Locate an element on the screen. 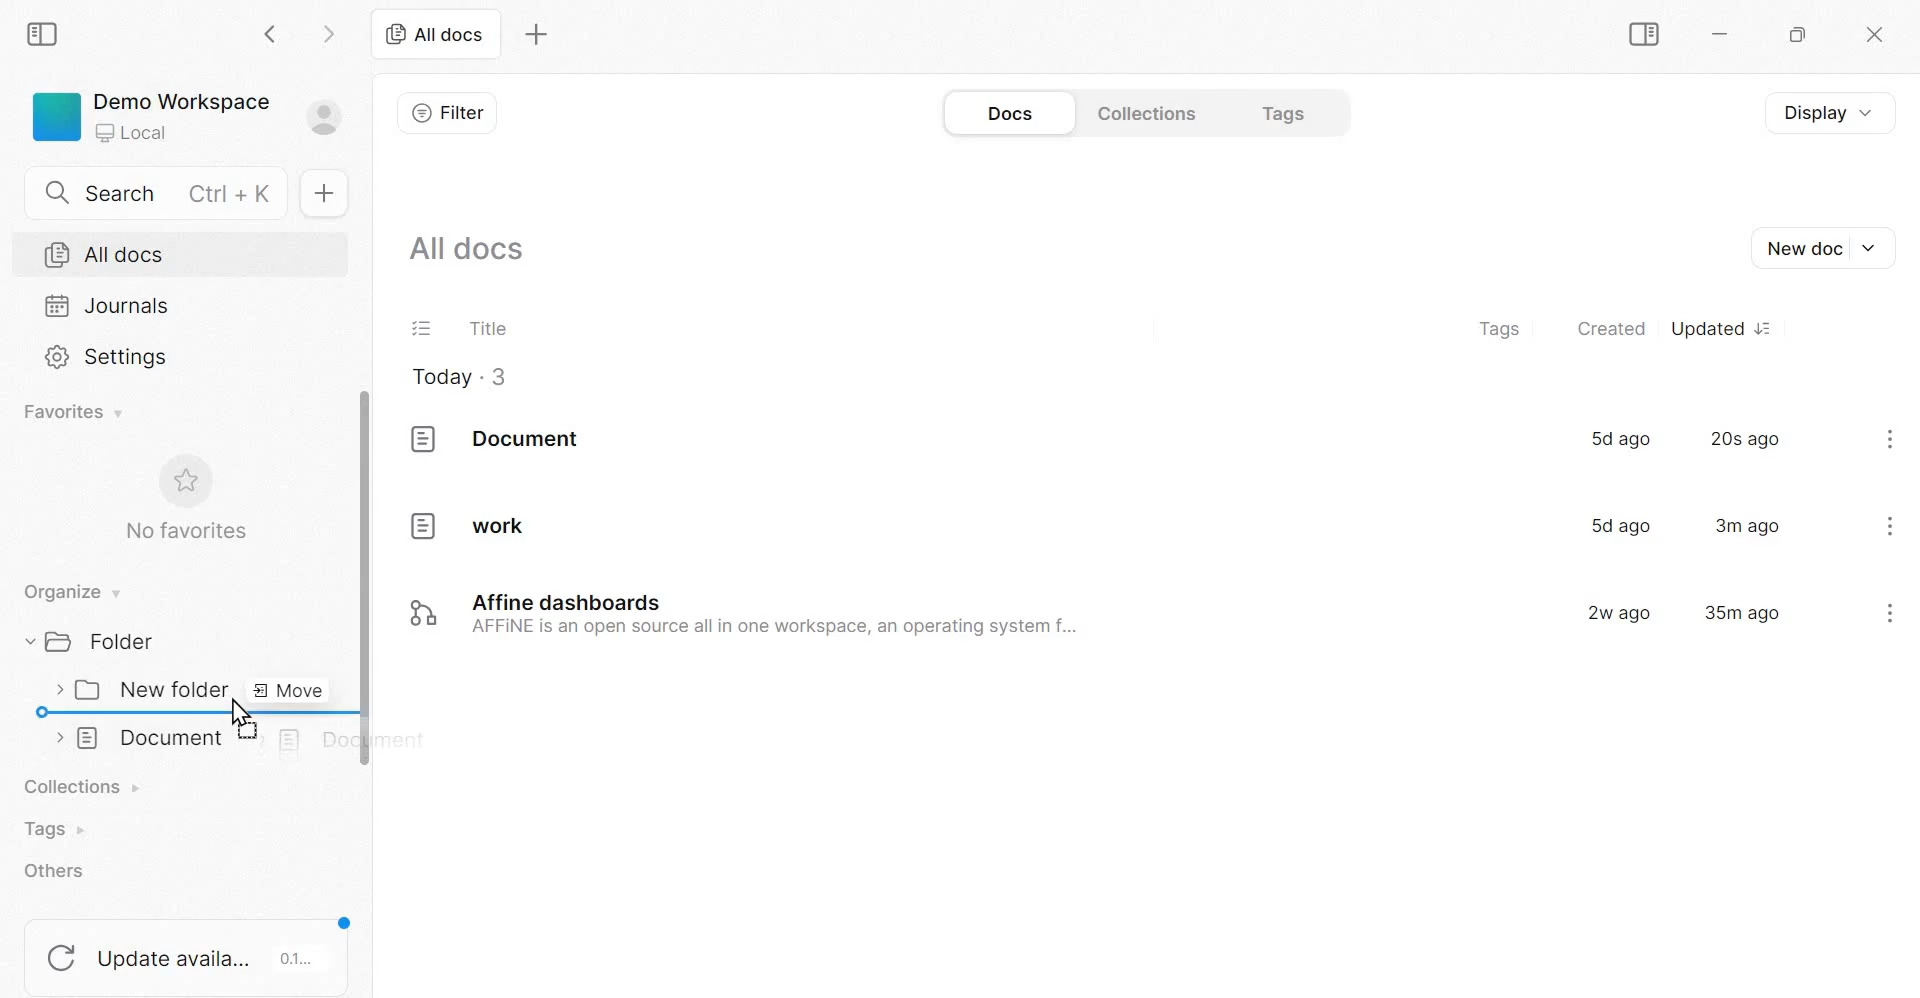  collections is located at coordinates (82, 784).